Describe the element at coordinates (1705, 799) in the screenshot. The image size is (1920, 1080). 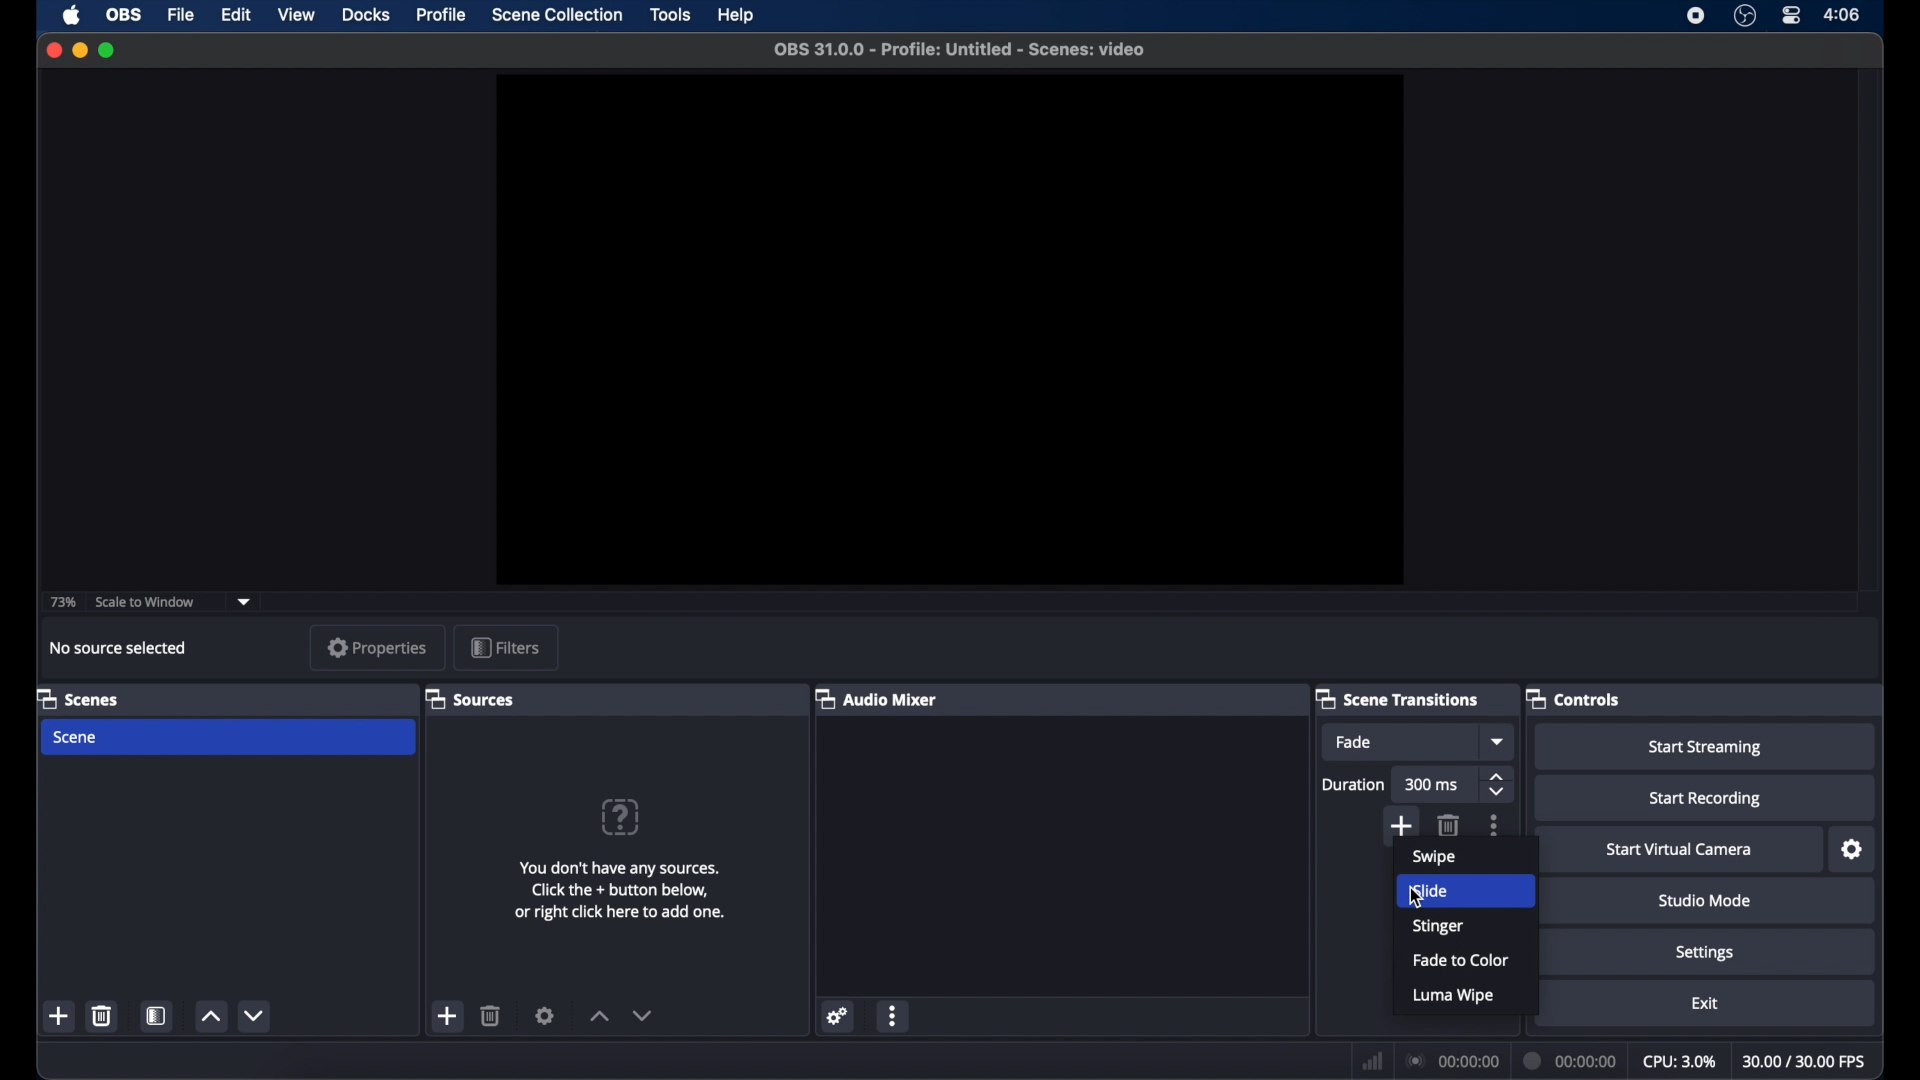
I see `start recording` at that location.